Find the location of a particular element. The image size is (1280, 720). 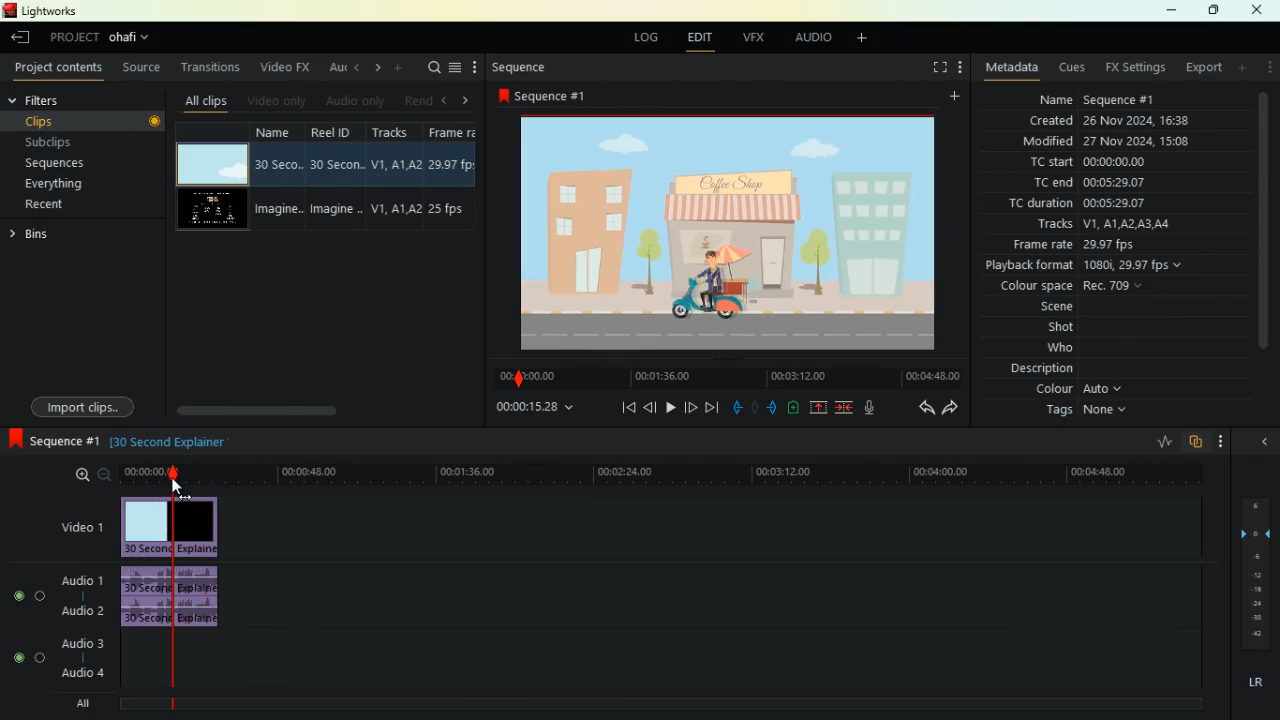

everything is located at coordinates (62, 184).